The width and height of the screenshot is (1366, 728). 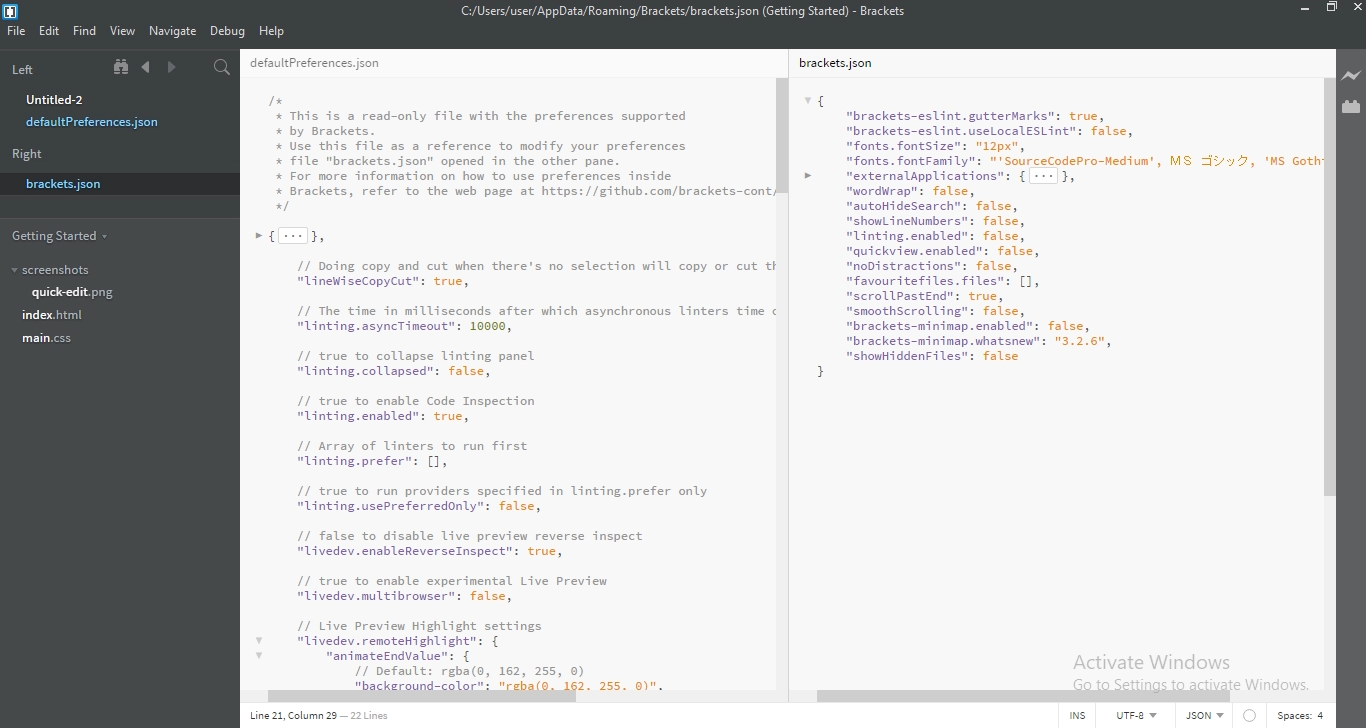 I want to click on view, so click(x=122, y=31).